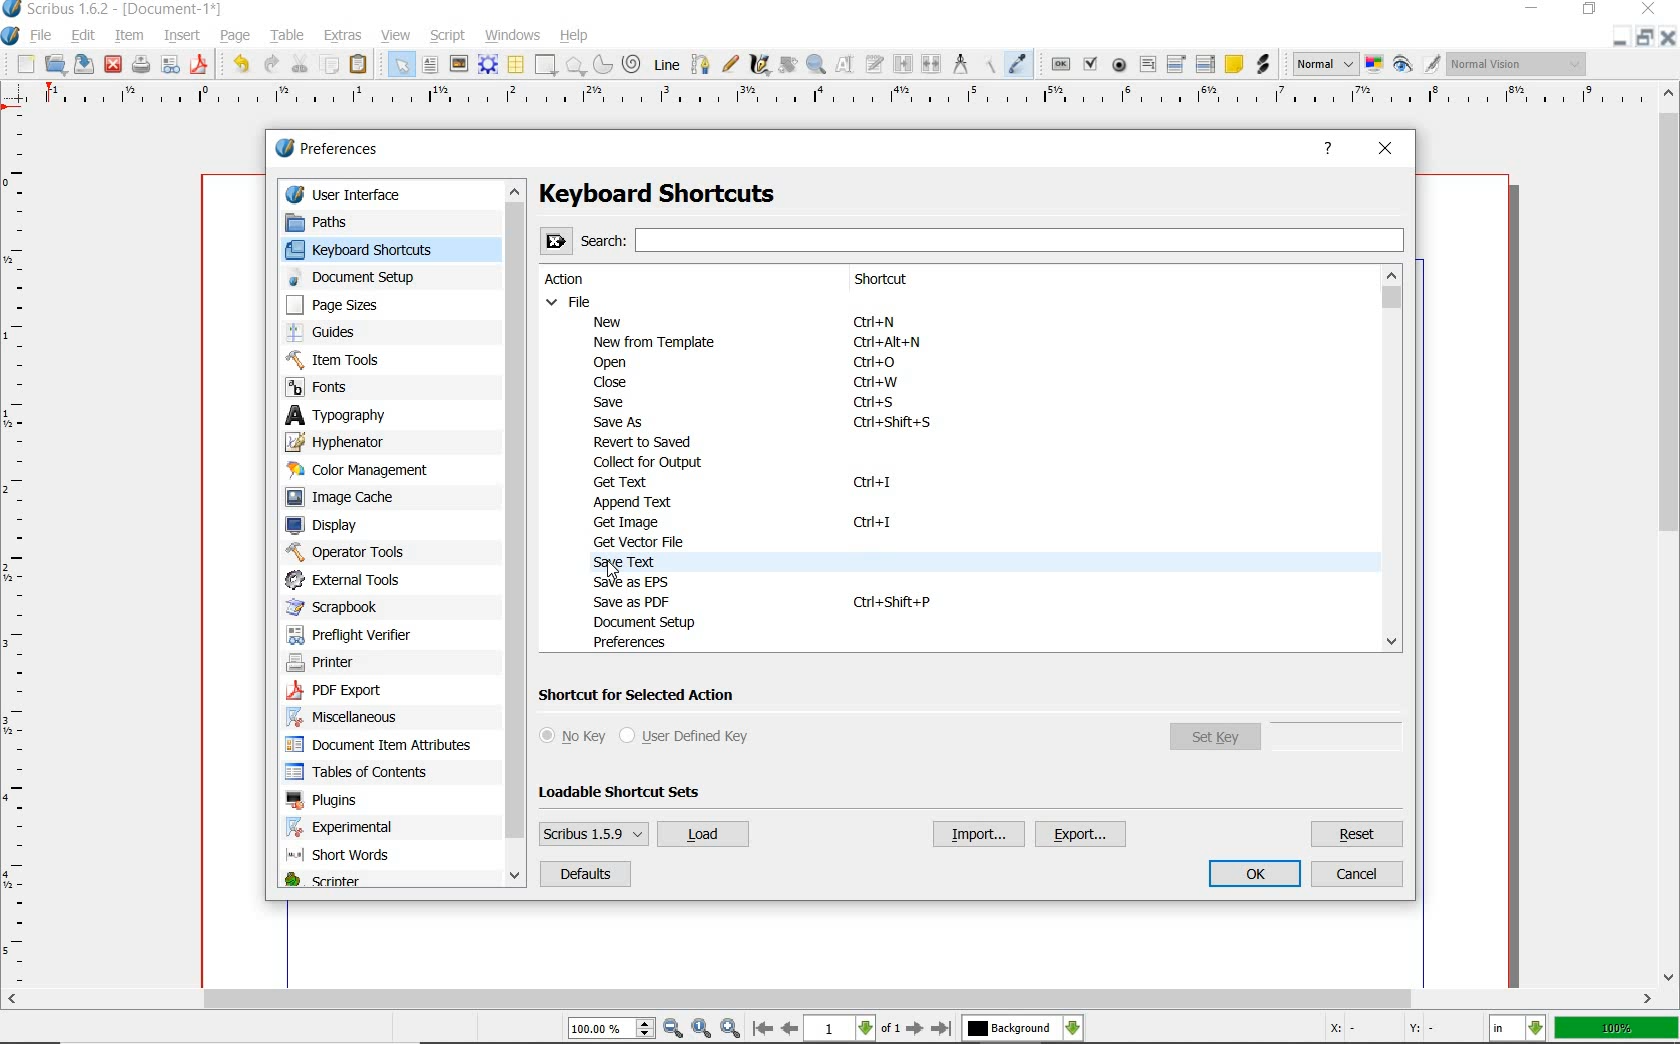 Image resolution: width=1680 pixels, height=1044 pixels. I want to click on miscellaneous, so click(351, 720).